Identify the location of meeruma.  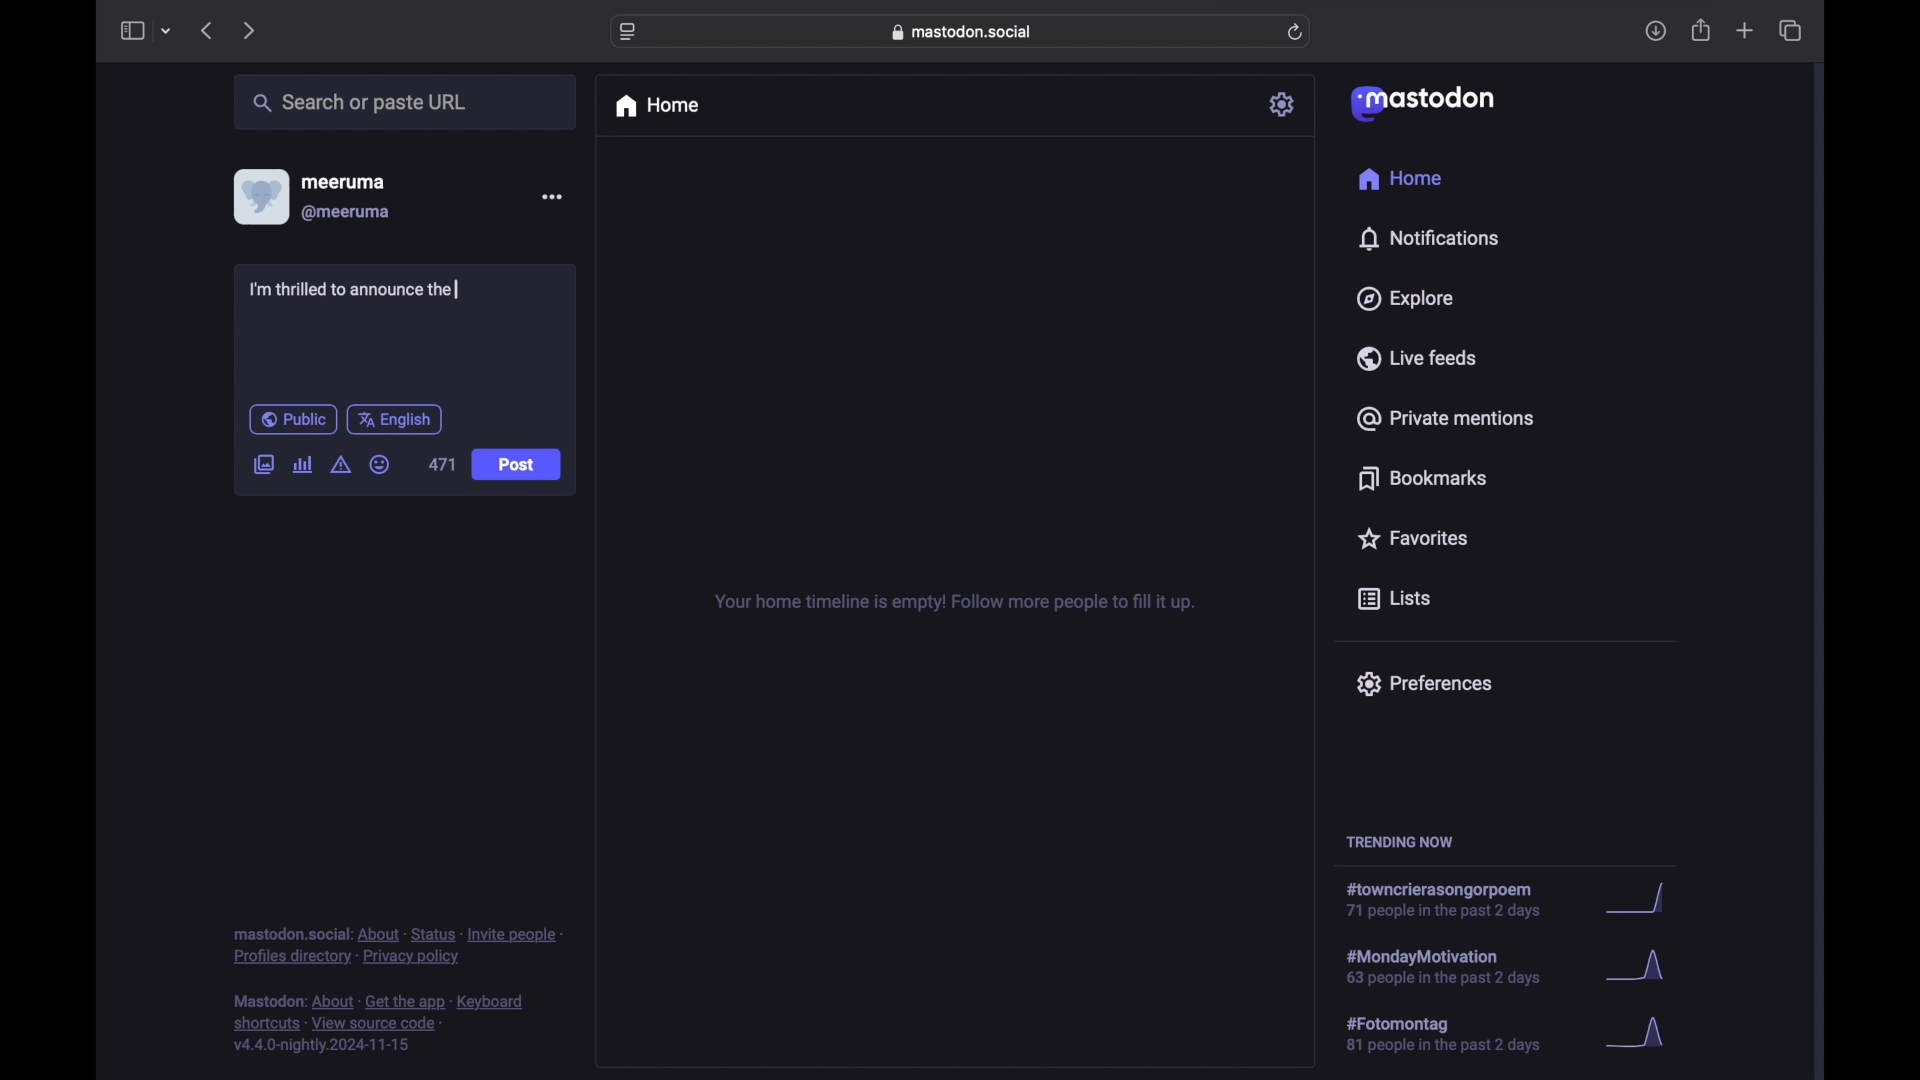
(343, 182).